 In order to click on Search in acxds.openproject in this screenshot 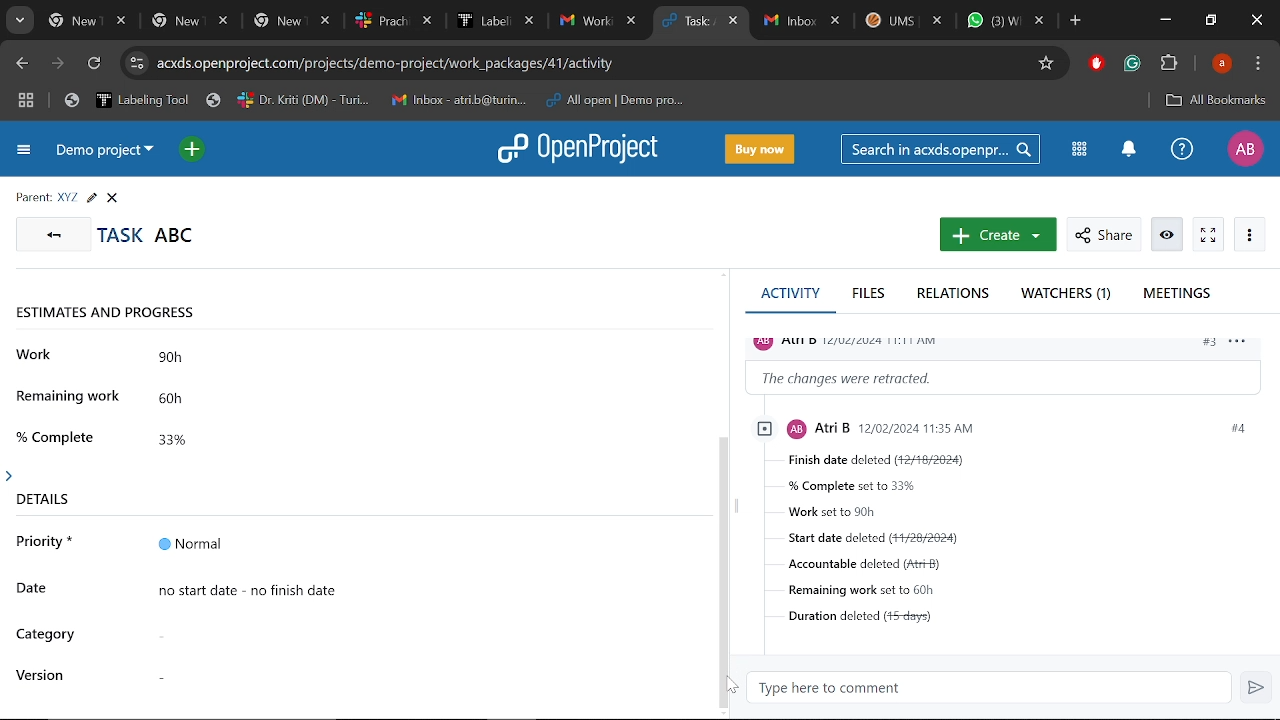, I will do `click(940, 149)`.